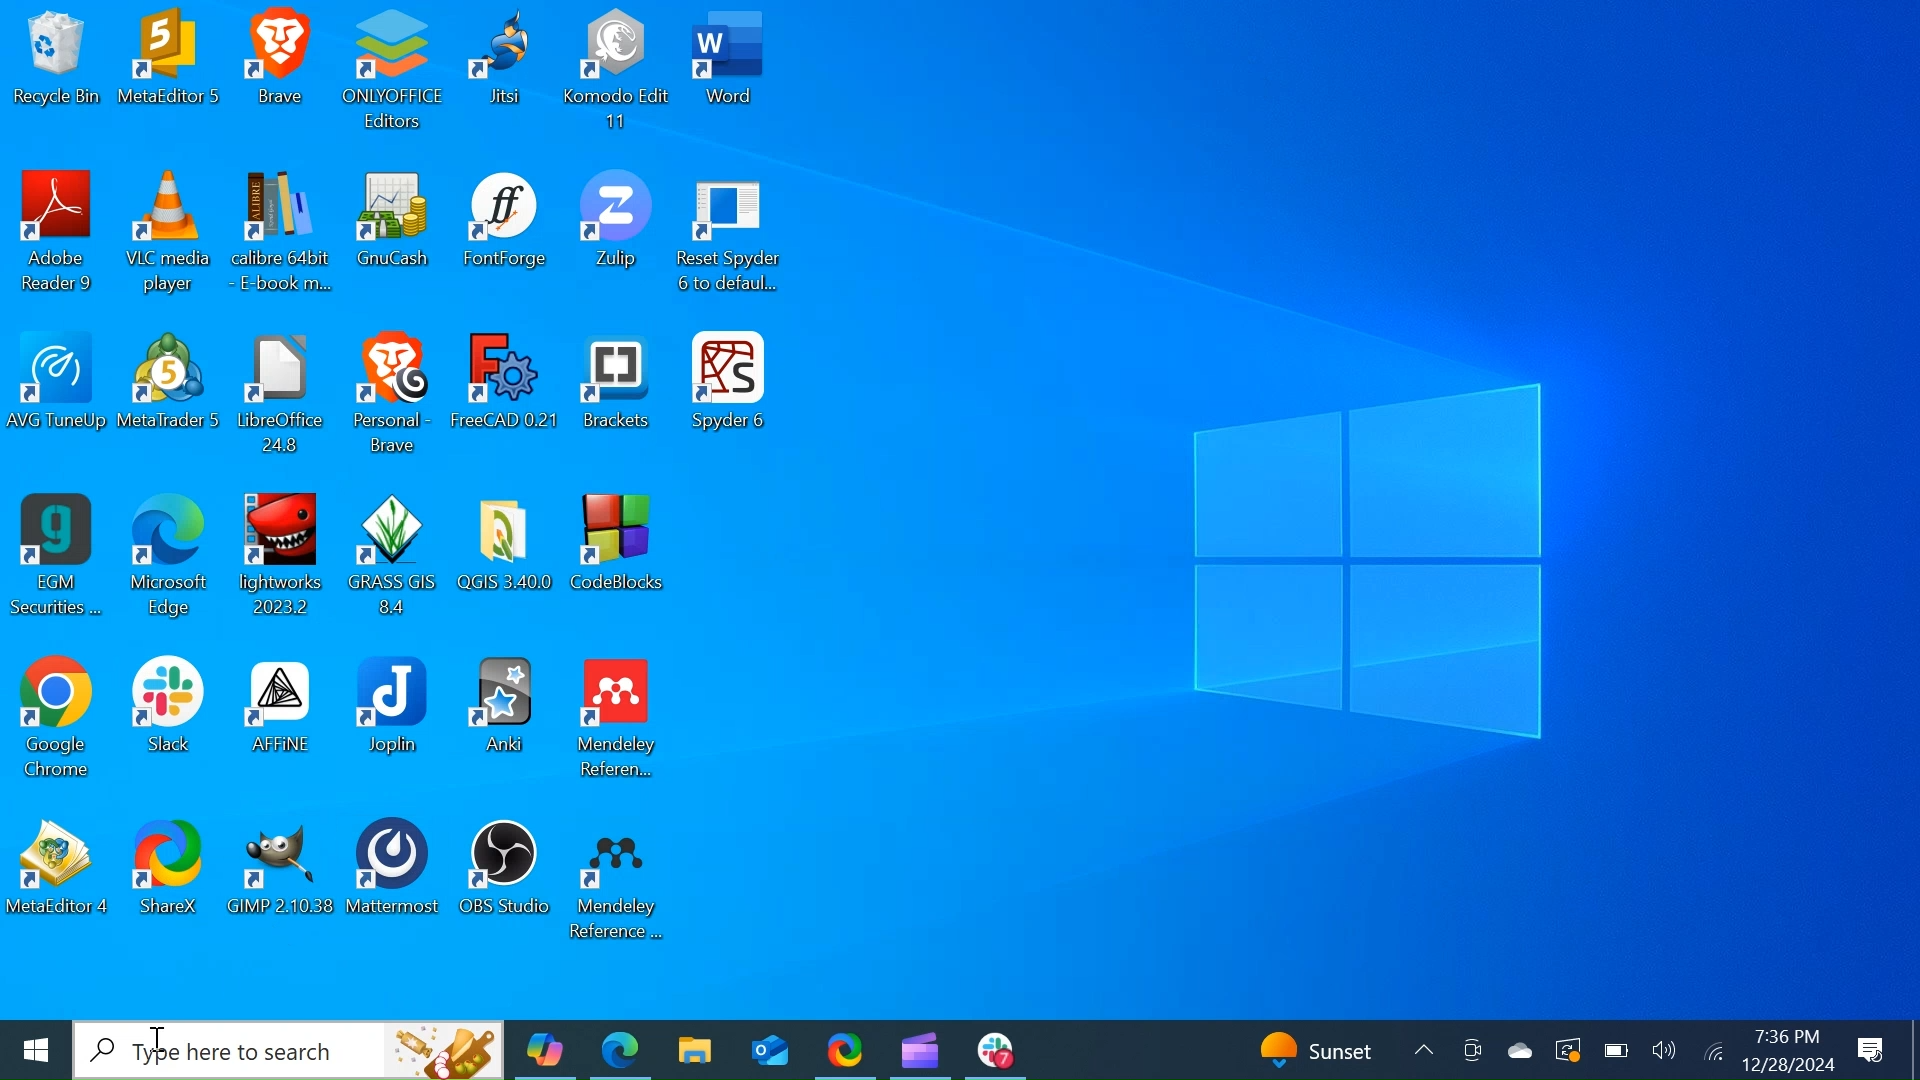 The image size is (1920, 1080). What do you see at coordinates (1613, 1051) in the screenshot?
I see `Charge` at bounding box center [1613, 1051].